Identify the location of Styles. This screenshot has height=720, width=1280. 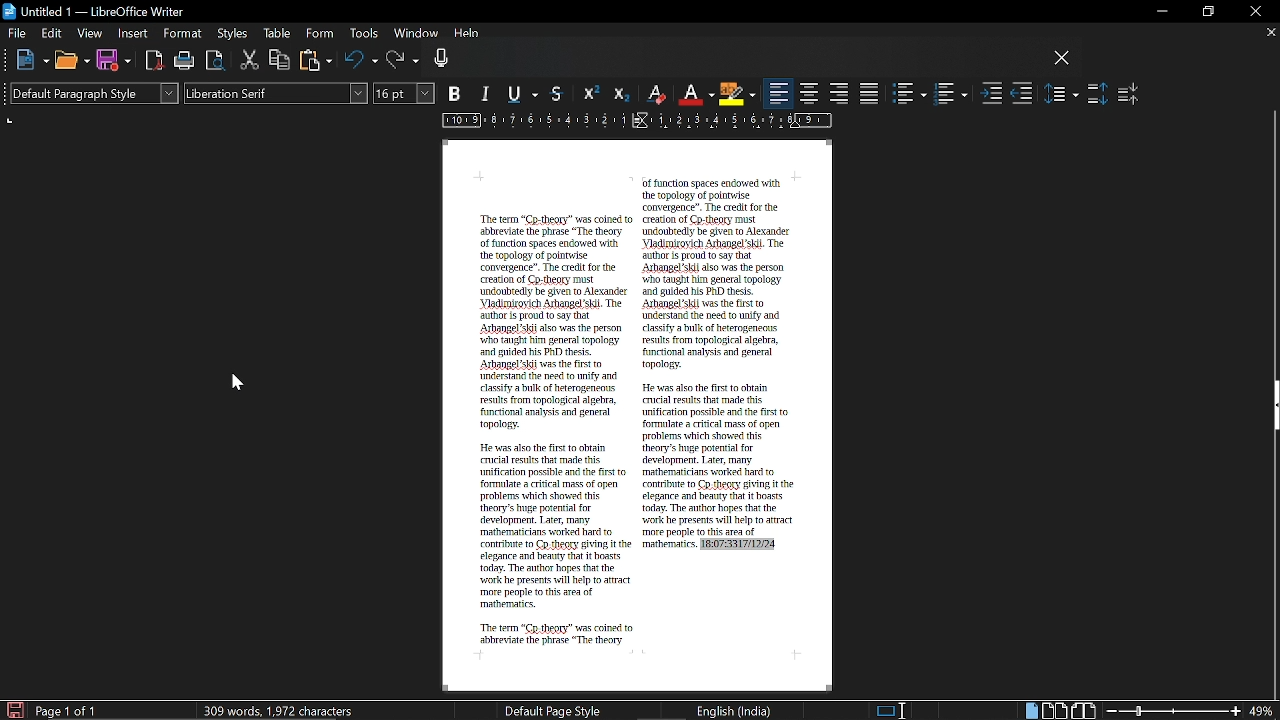
(234, 35).